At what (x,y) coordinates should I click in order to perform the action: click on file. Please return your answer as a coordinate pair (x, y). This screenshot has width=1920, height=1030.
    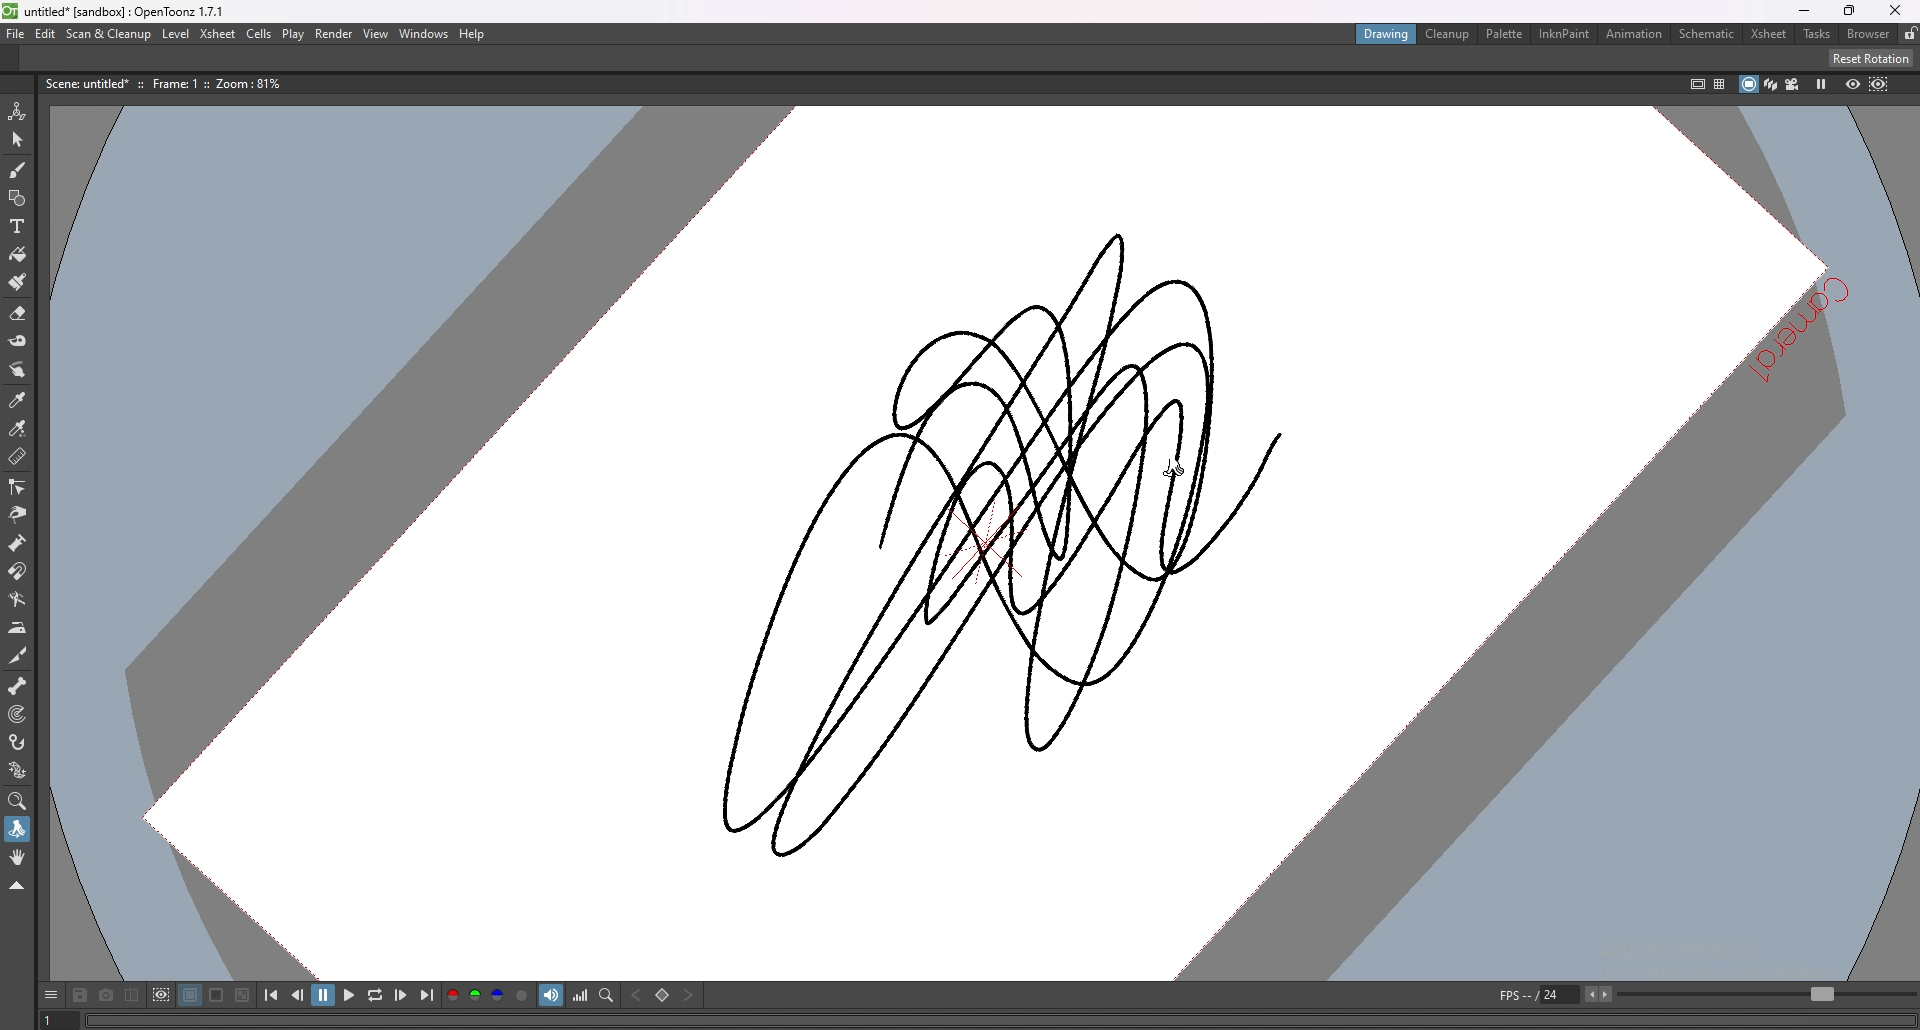
    Looking at the image, I should click on (15, 34).